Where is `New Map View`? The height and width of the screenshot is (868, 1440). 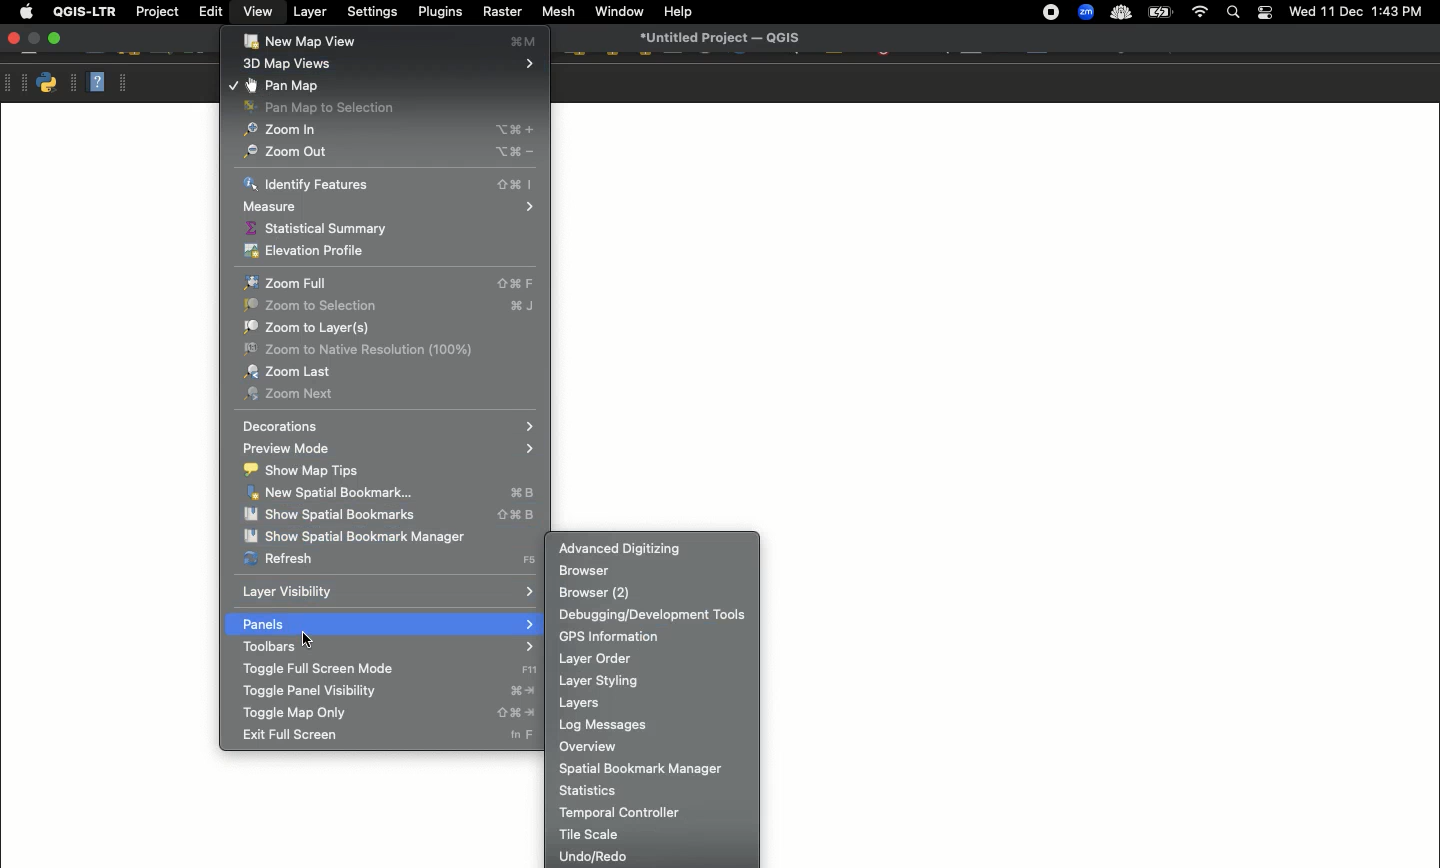
New Map View is located at coordinates (392, 42).